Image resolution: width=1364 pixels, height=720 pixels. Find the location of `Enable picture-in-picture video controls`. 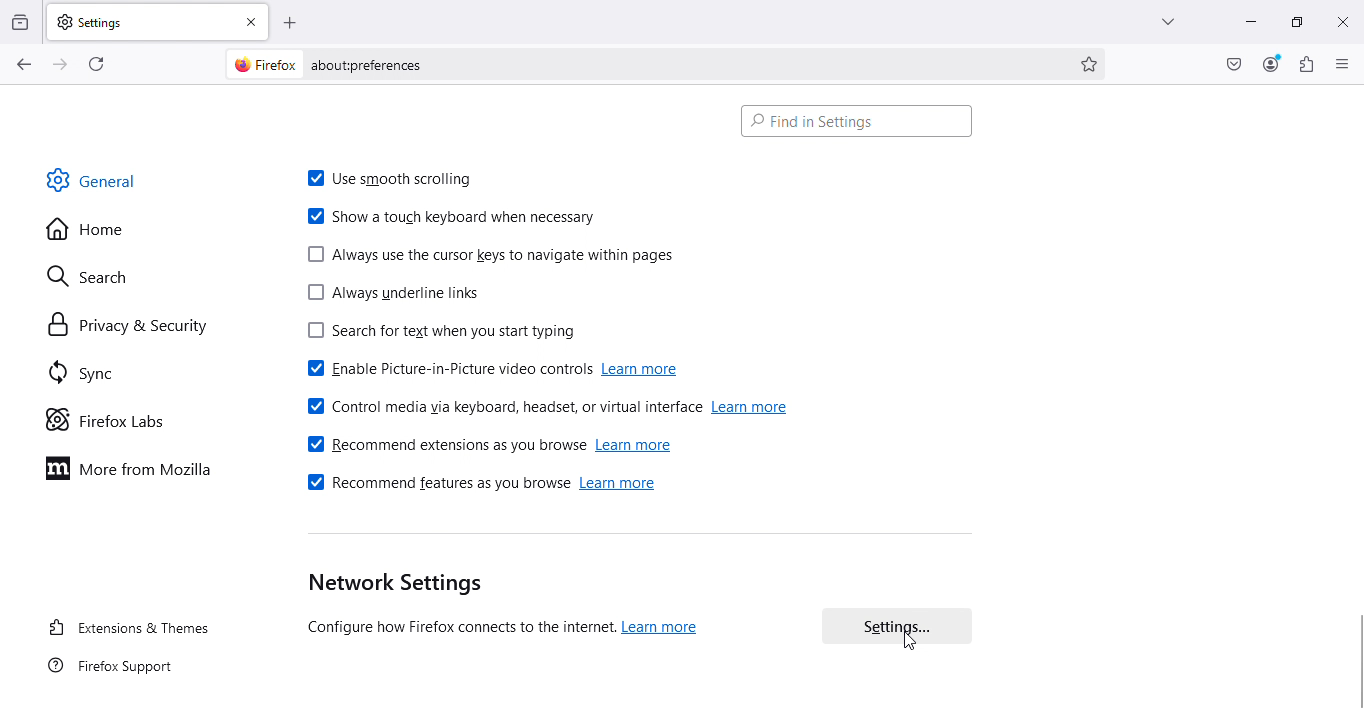

Enable picture-in-picture video controls is located at coordinates (444, 371).